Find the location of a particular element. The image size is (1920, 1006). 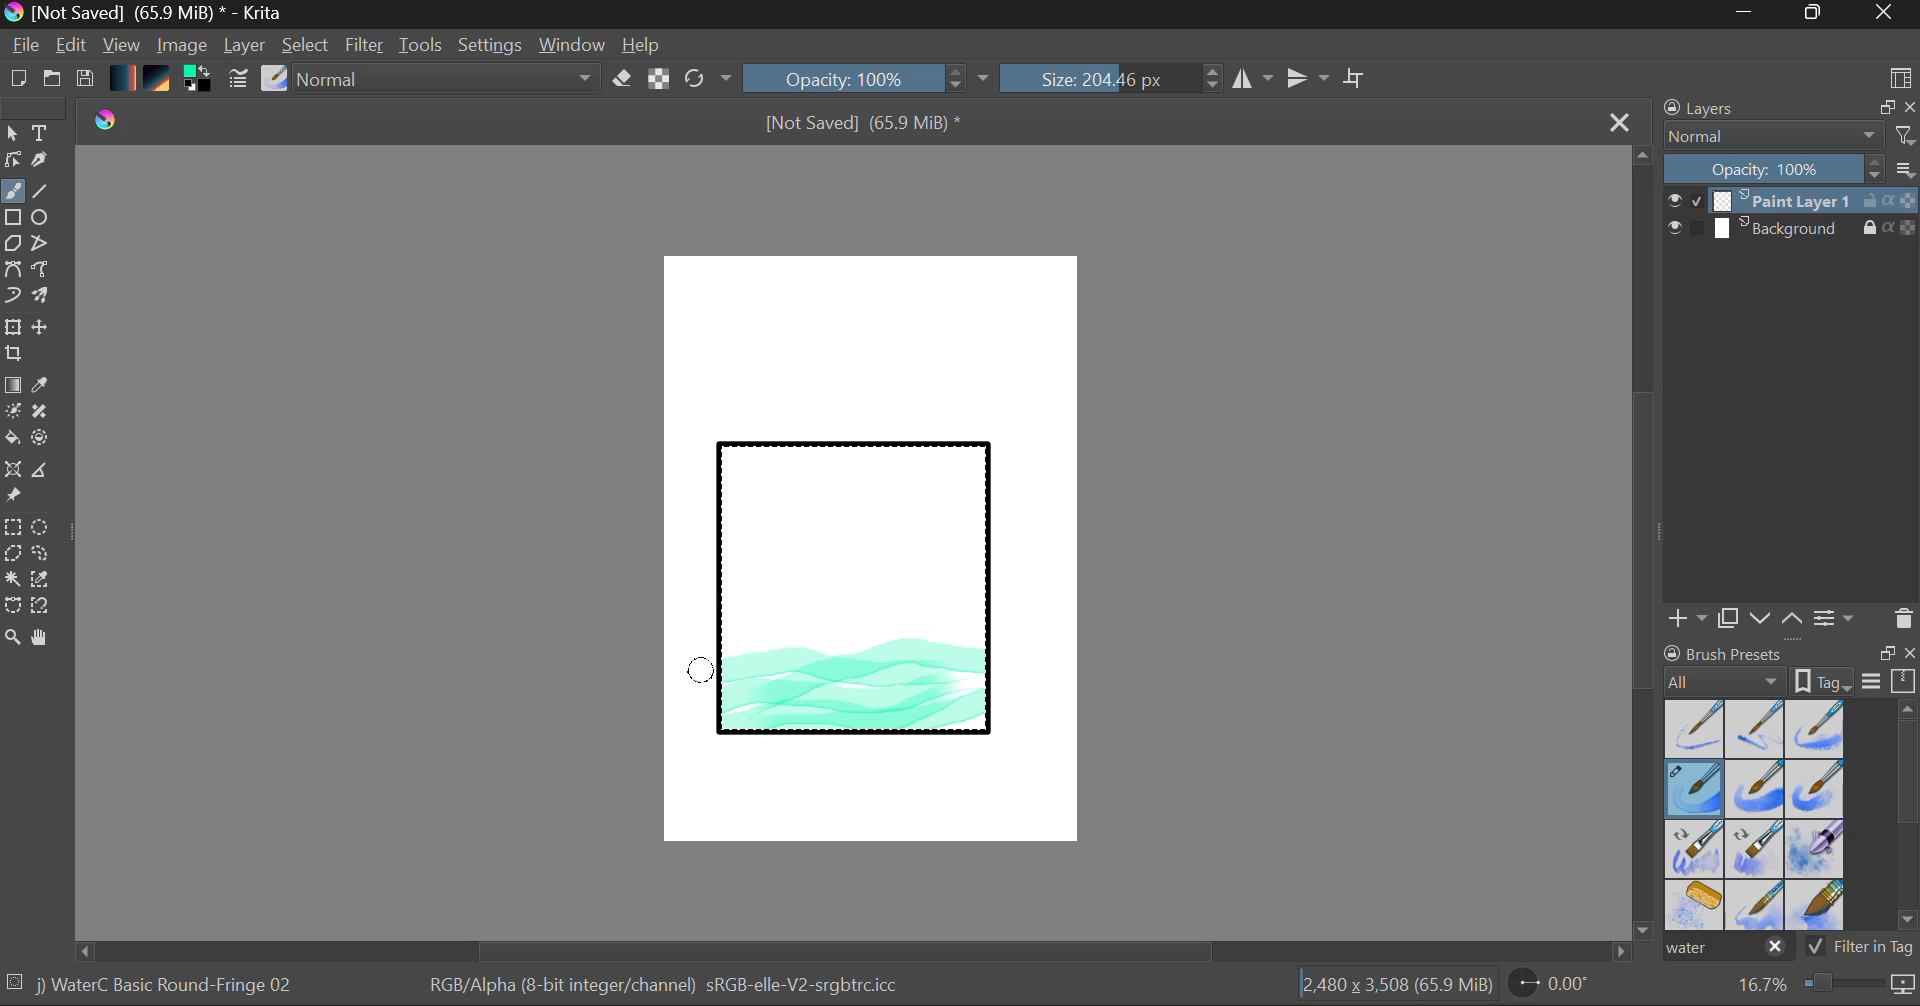

Choose Workspace is located at coordinates (1900, 76).